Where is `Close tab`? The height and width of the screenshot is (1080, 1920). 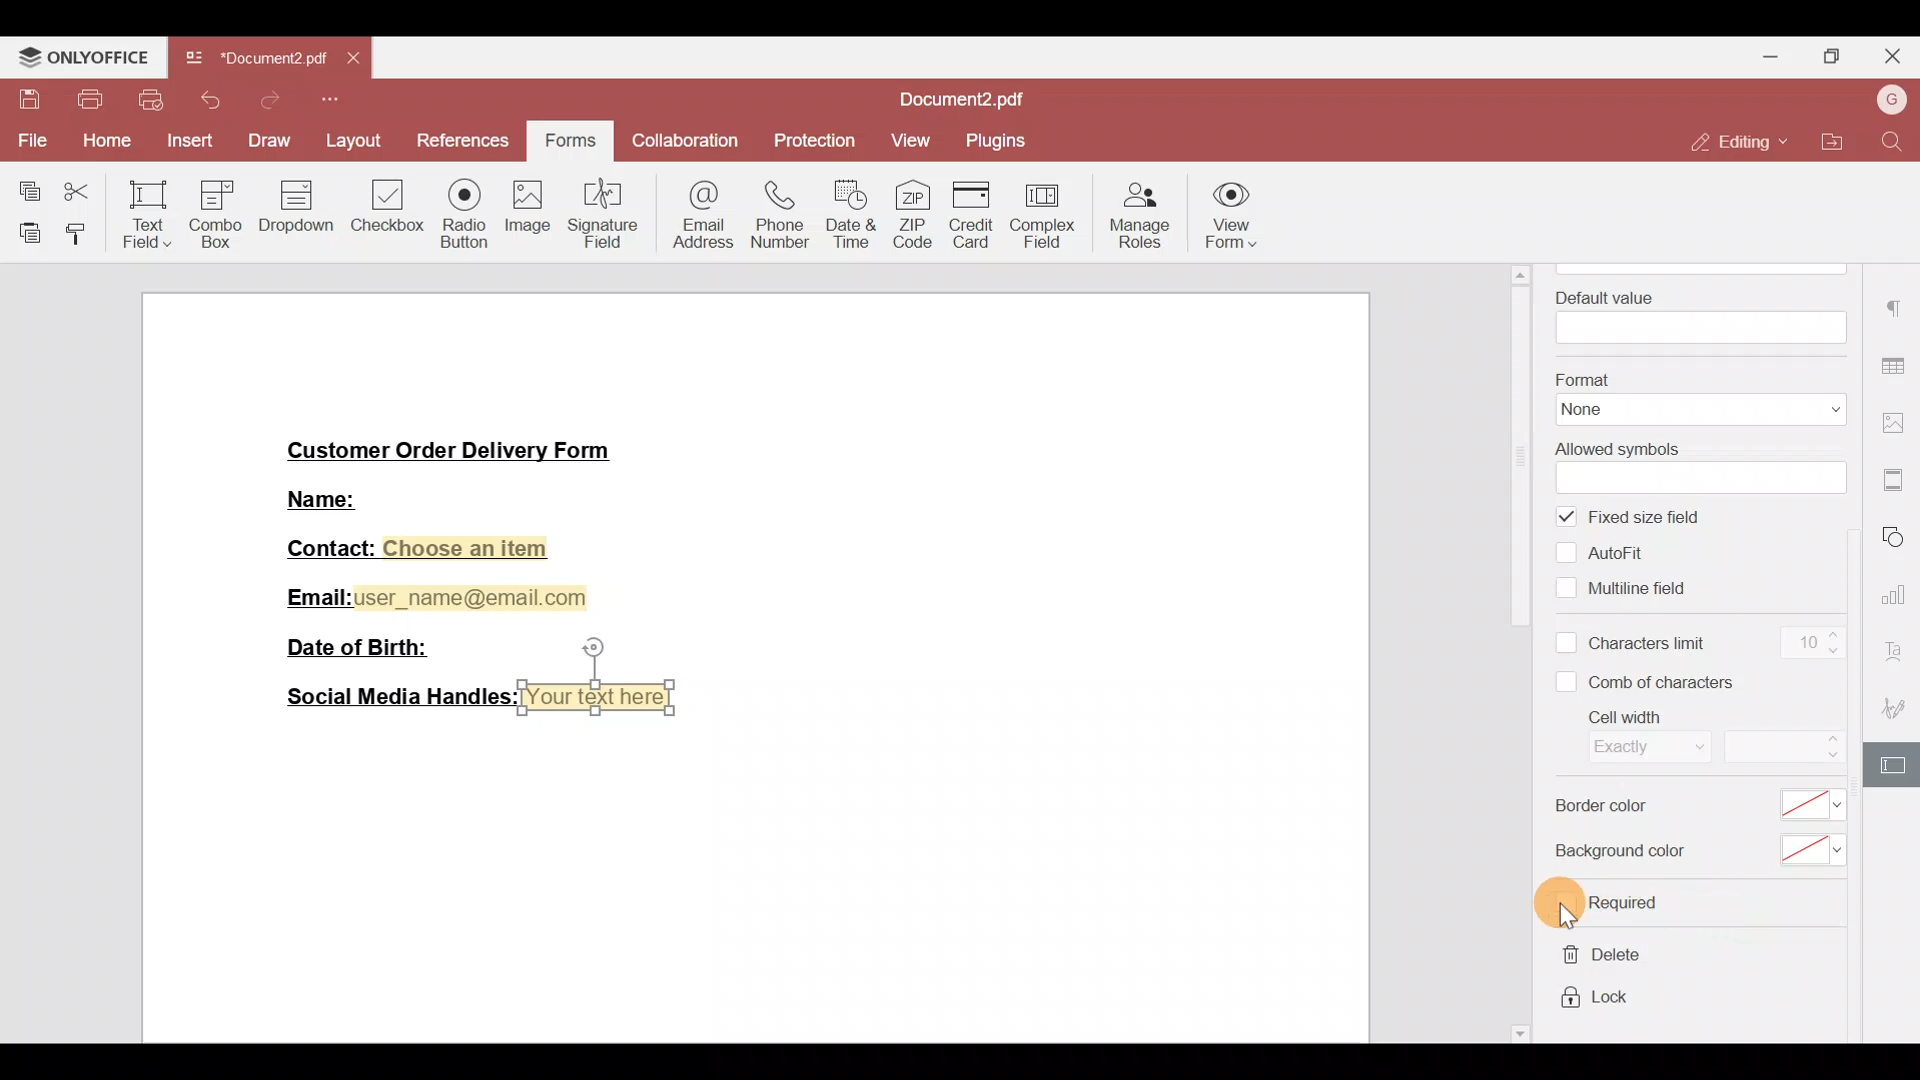
Close tab is located at coordinates (357, 62).